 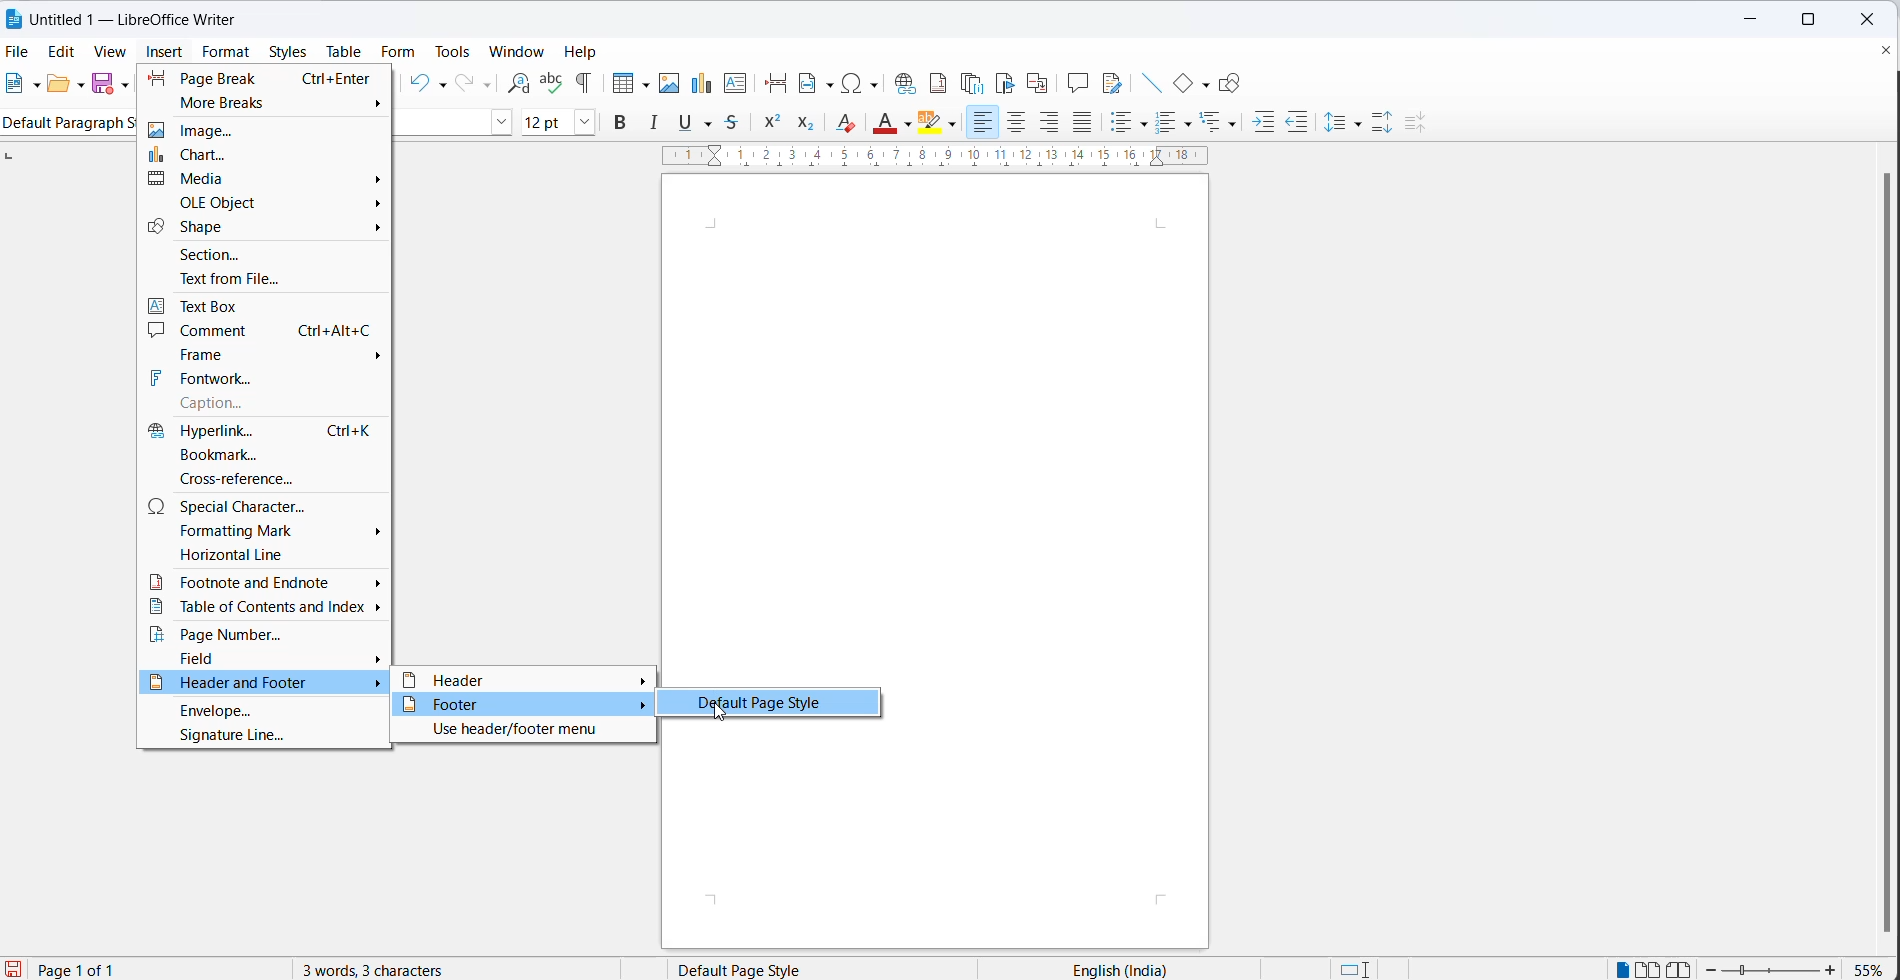 I want to click on insert footnote, so click(x=940, y=83).